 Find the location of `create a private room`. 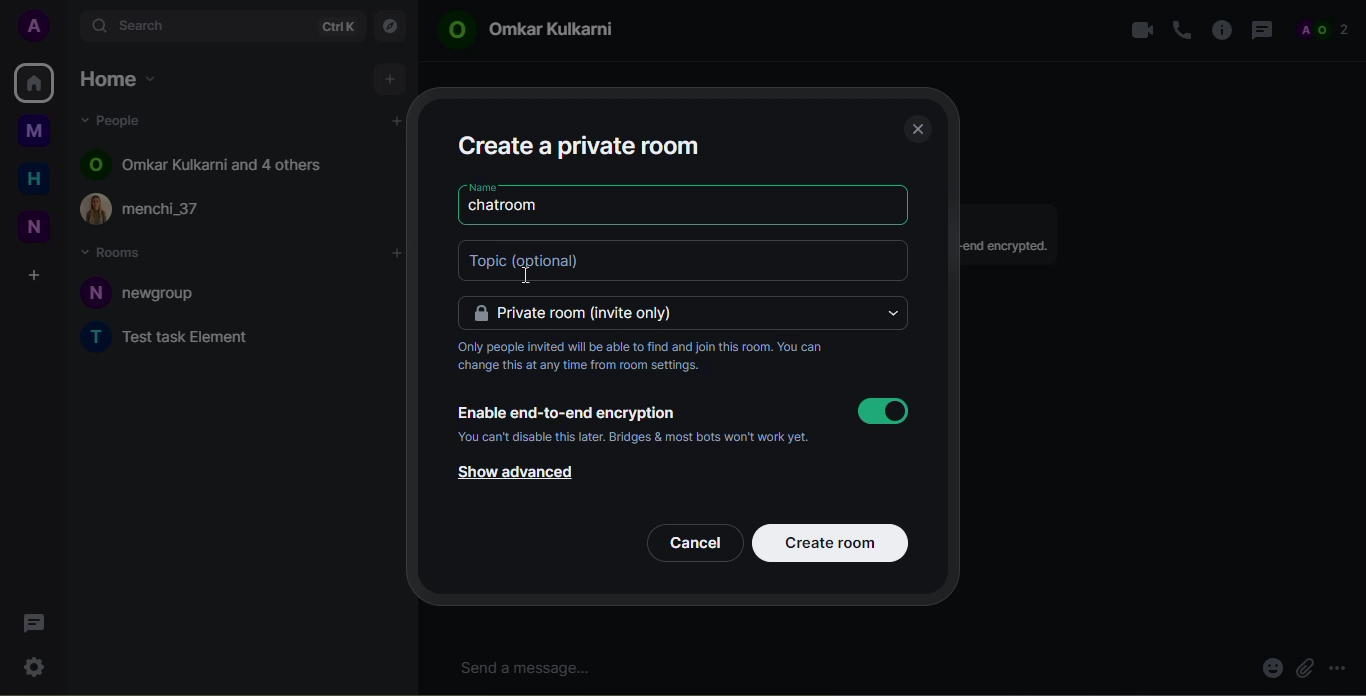

create a private room is located at coordinates (582, 144).